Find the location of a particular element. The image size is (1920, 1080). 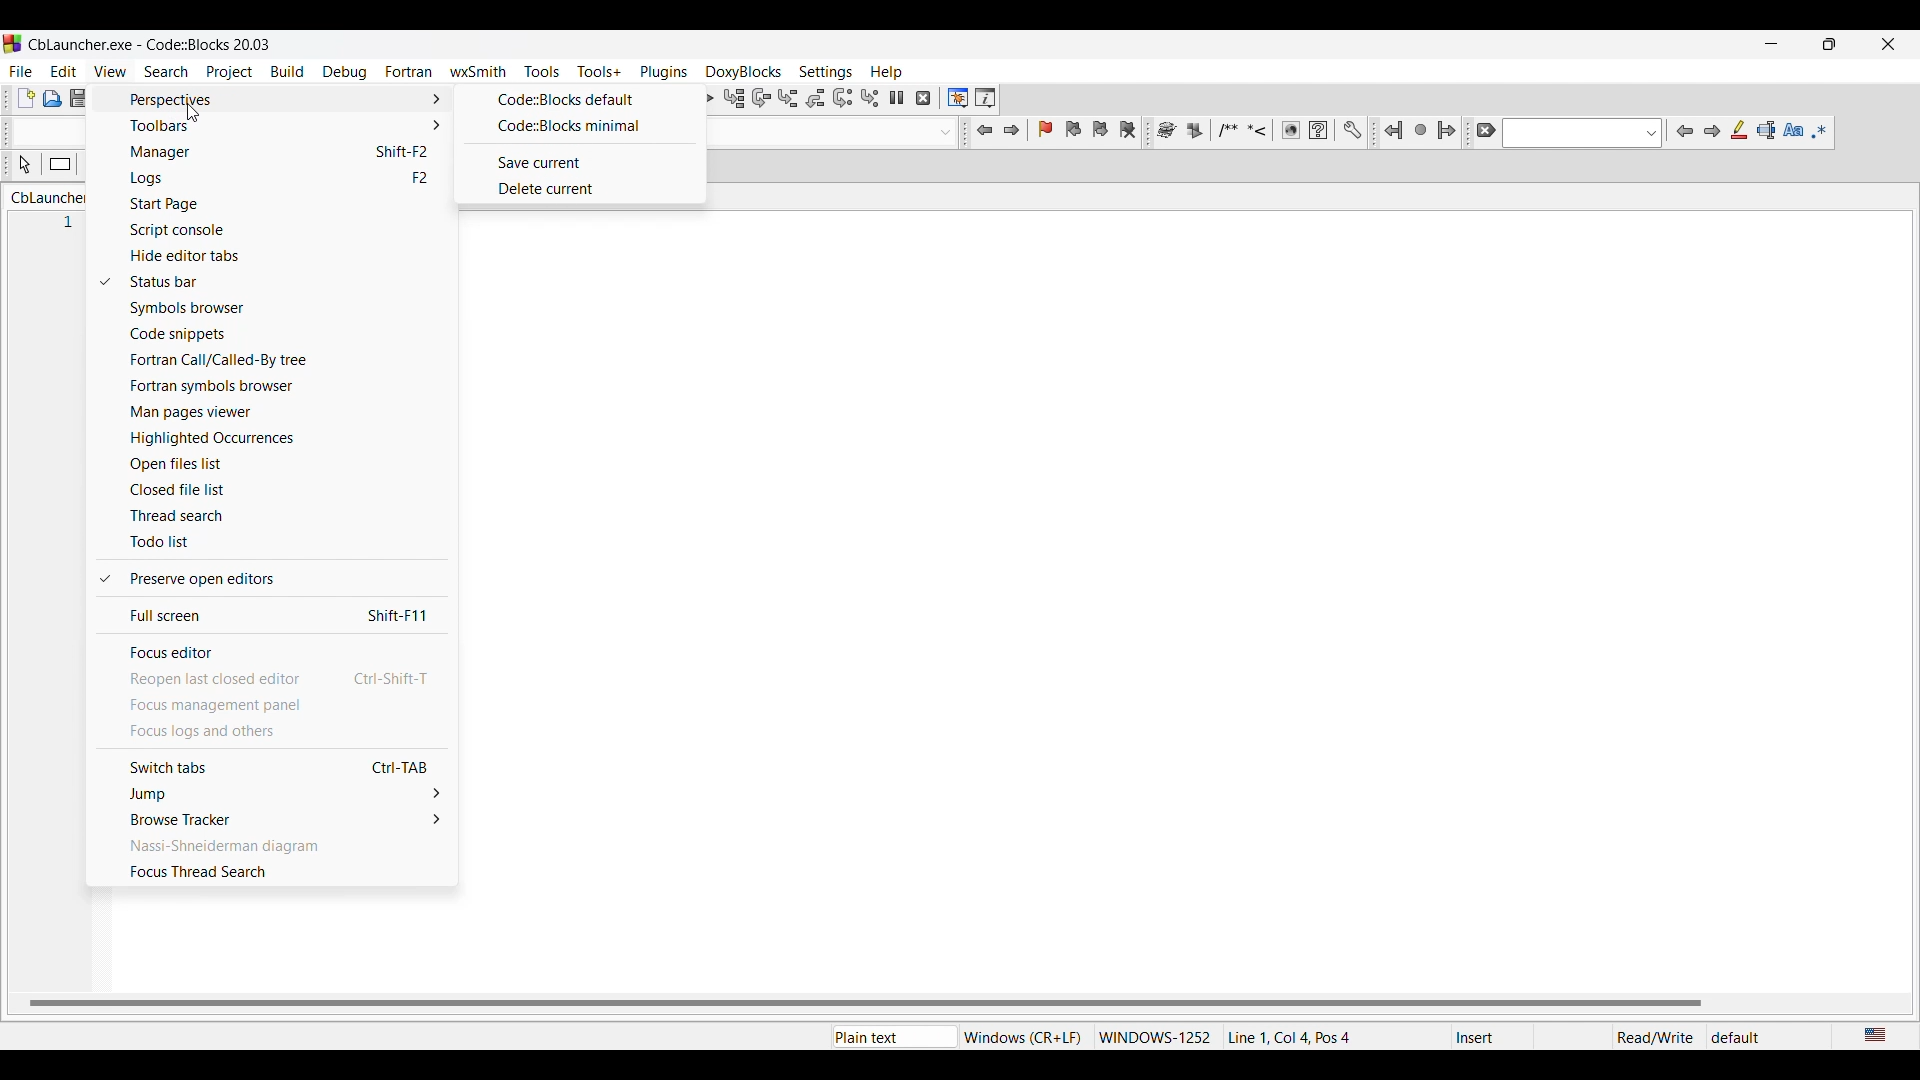

Edit menu is located at coordinates (63, 71).